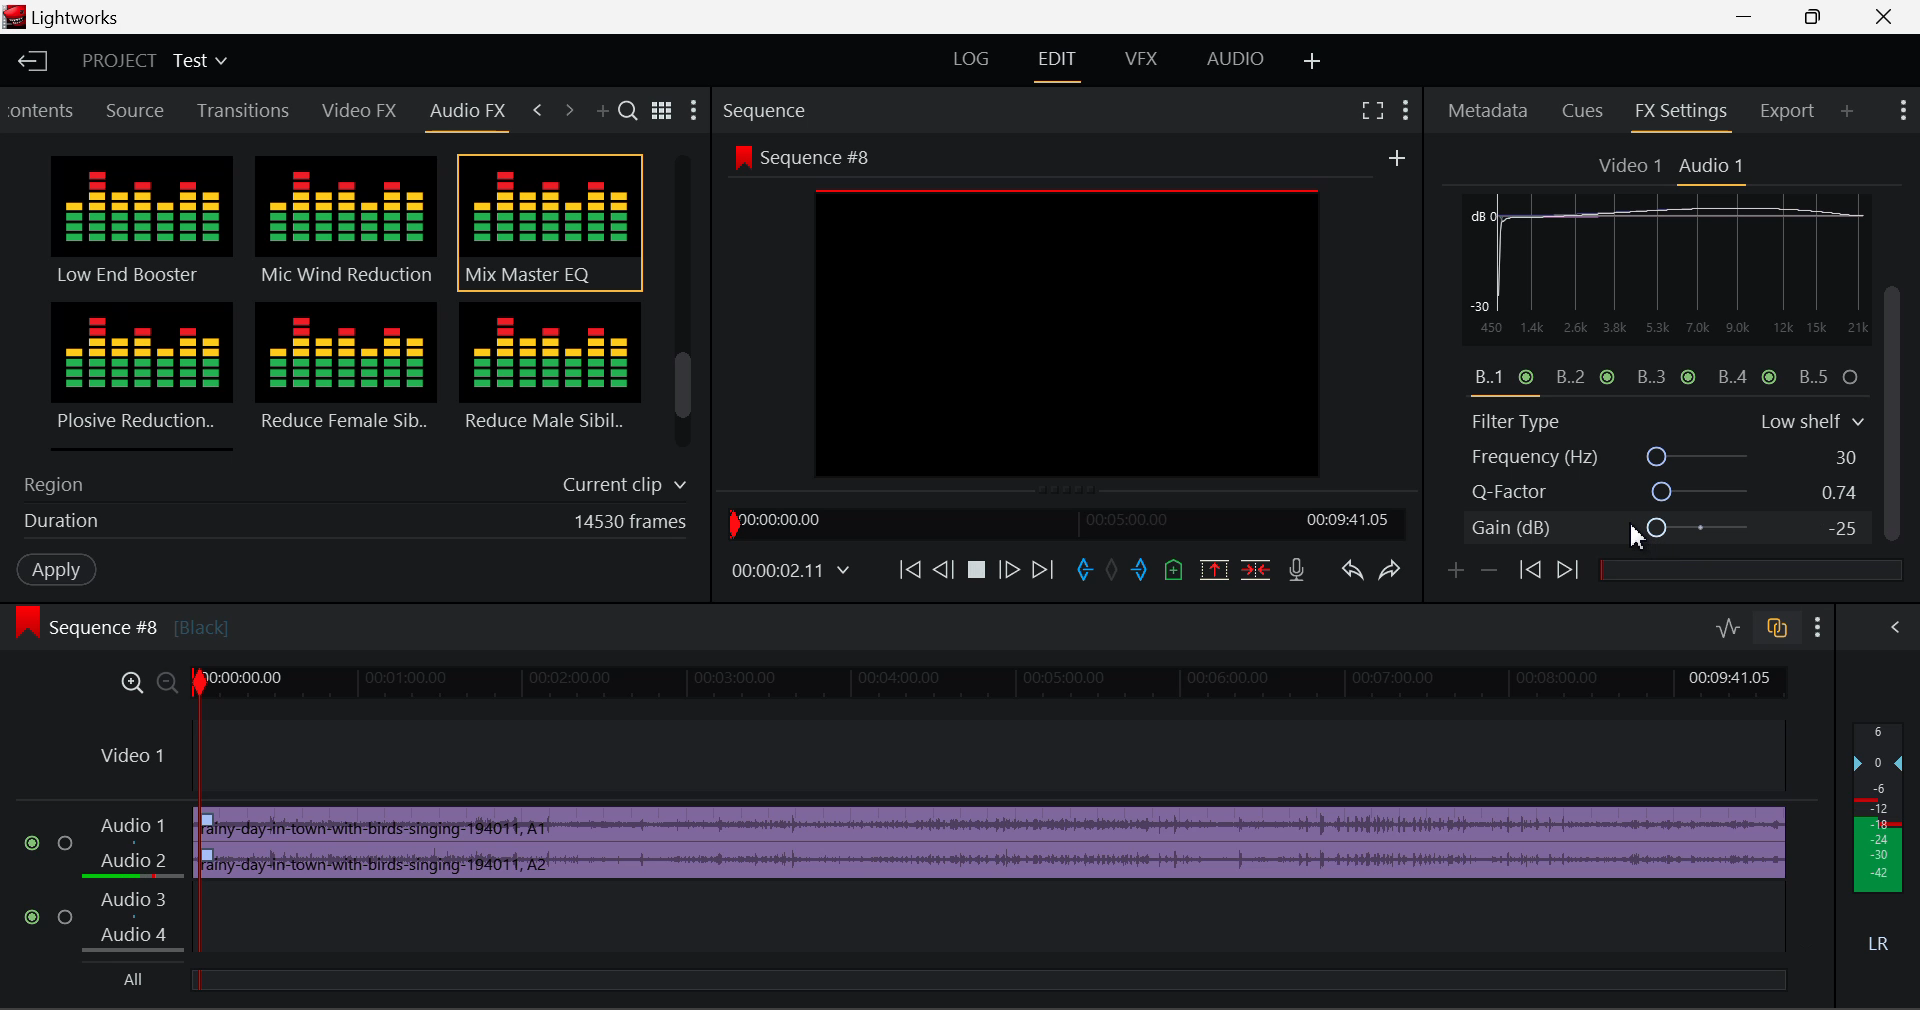 Image resolution: width=1920 pixels, height=1010 pixels. Describe the element at coordinates (908, 571) in the screenshot. I see `To Start` at that location.